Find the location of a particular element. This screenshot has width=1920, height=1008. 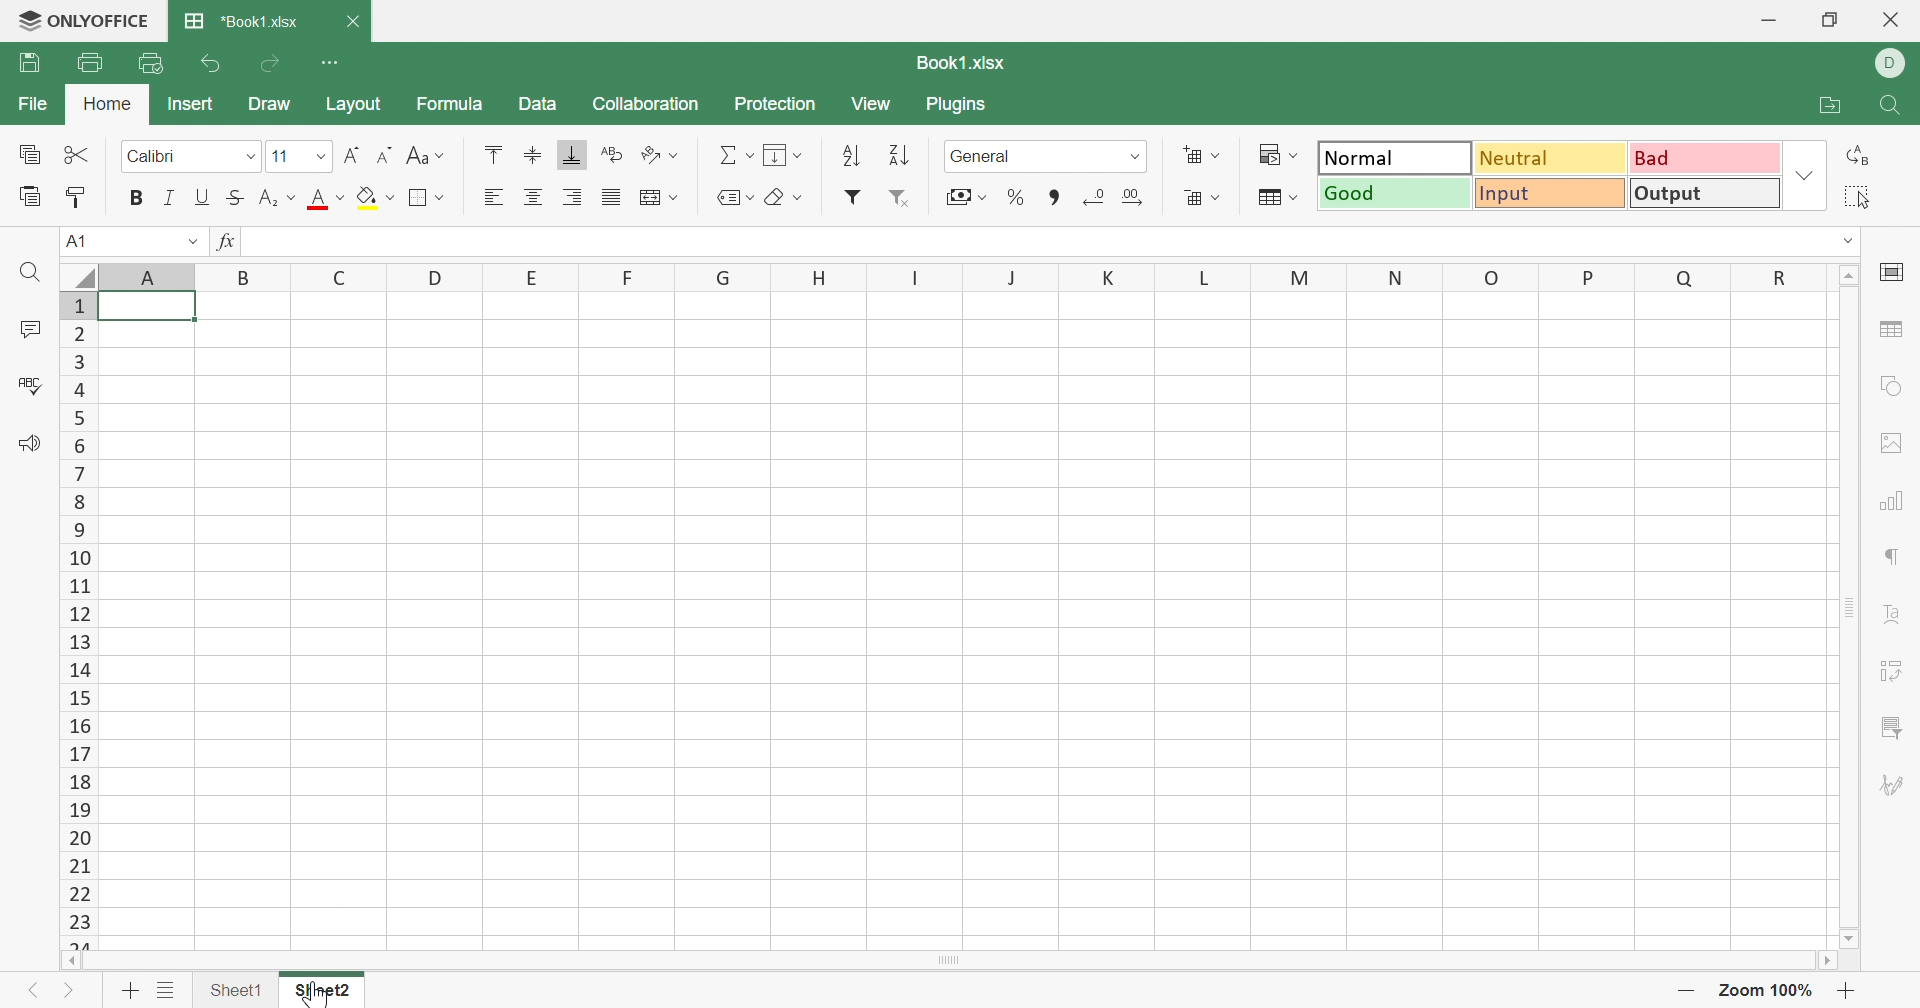

Conditional formatting is located at coordinates (1266, 153).